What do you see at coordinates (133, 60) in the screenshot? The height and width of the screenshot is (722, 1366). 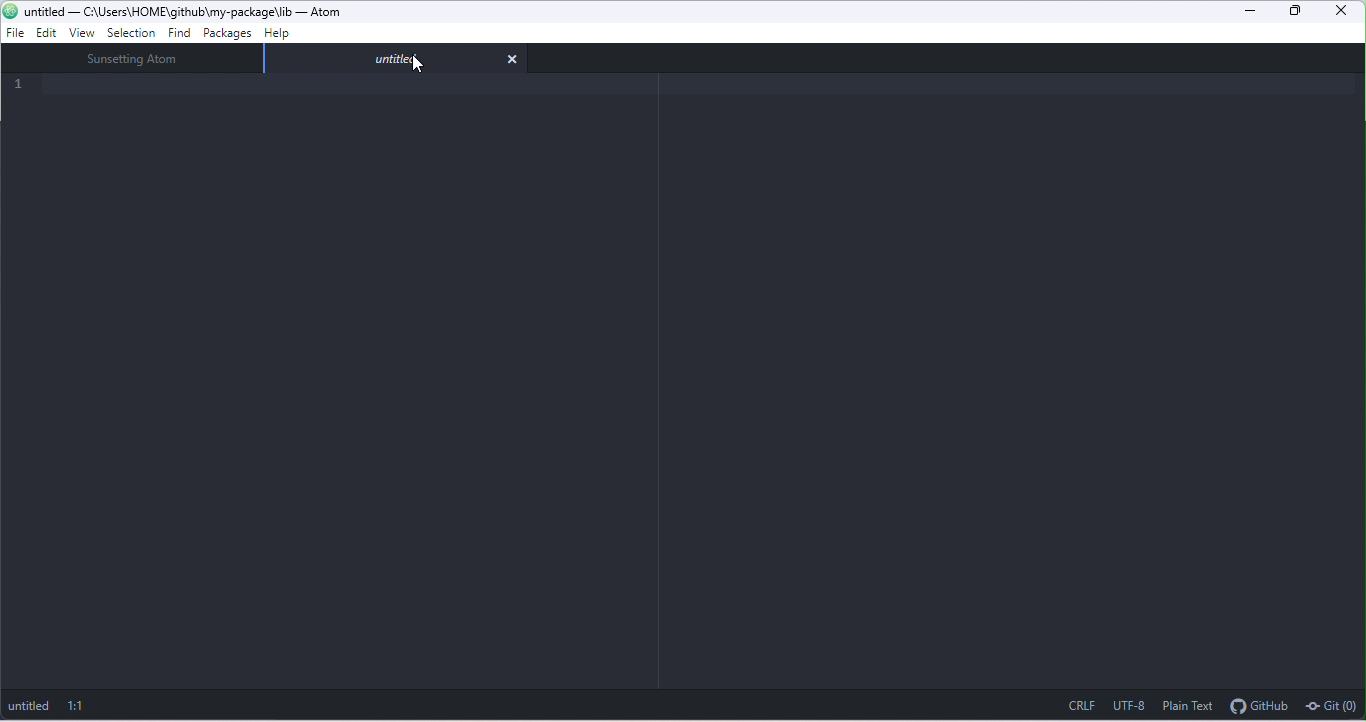 I see `sunsetting atom` at bounding box center [133, 60].